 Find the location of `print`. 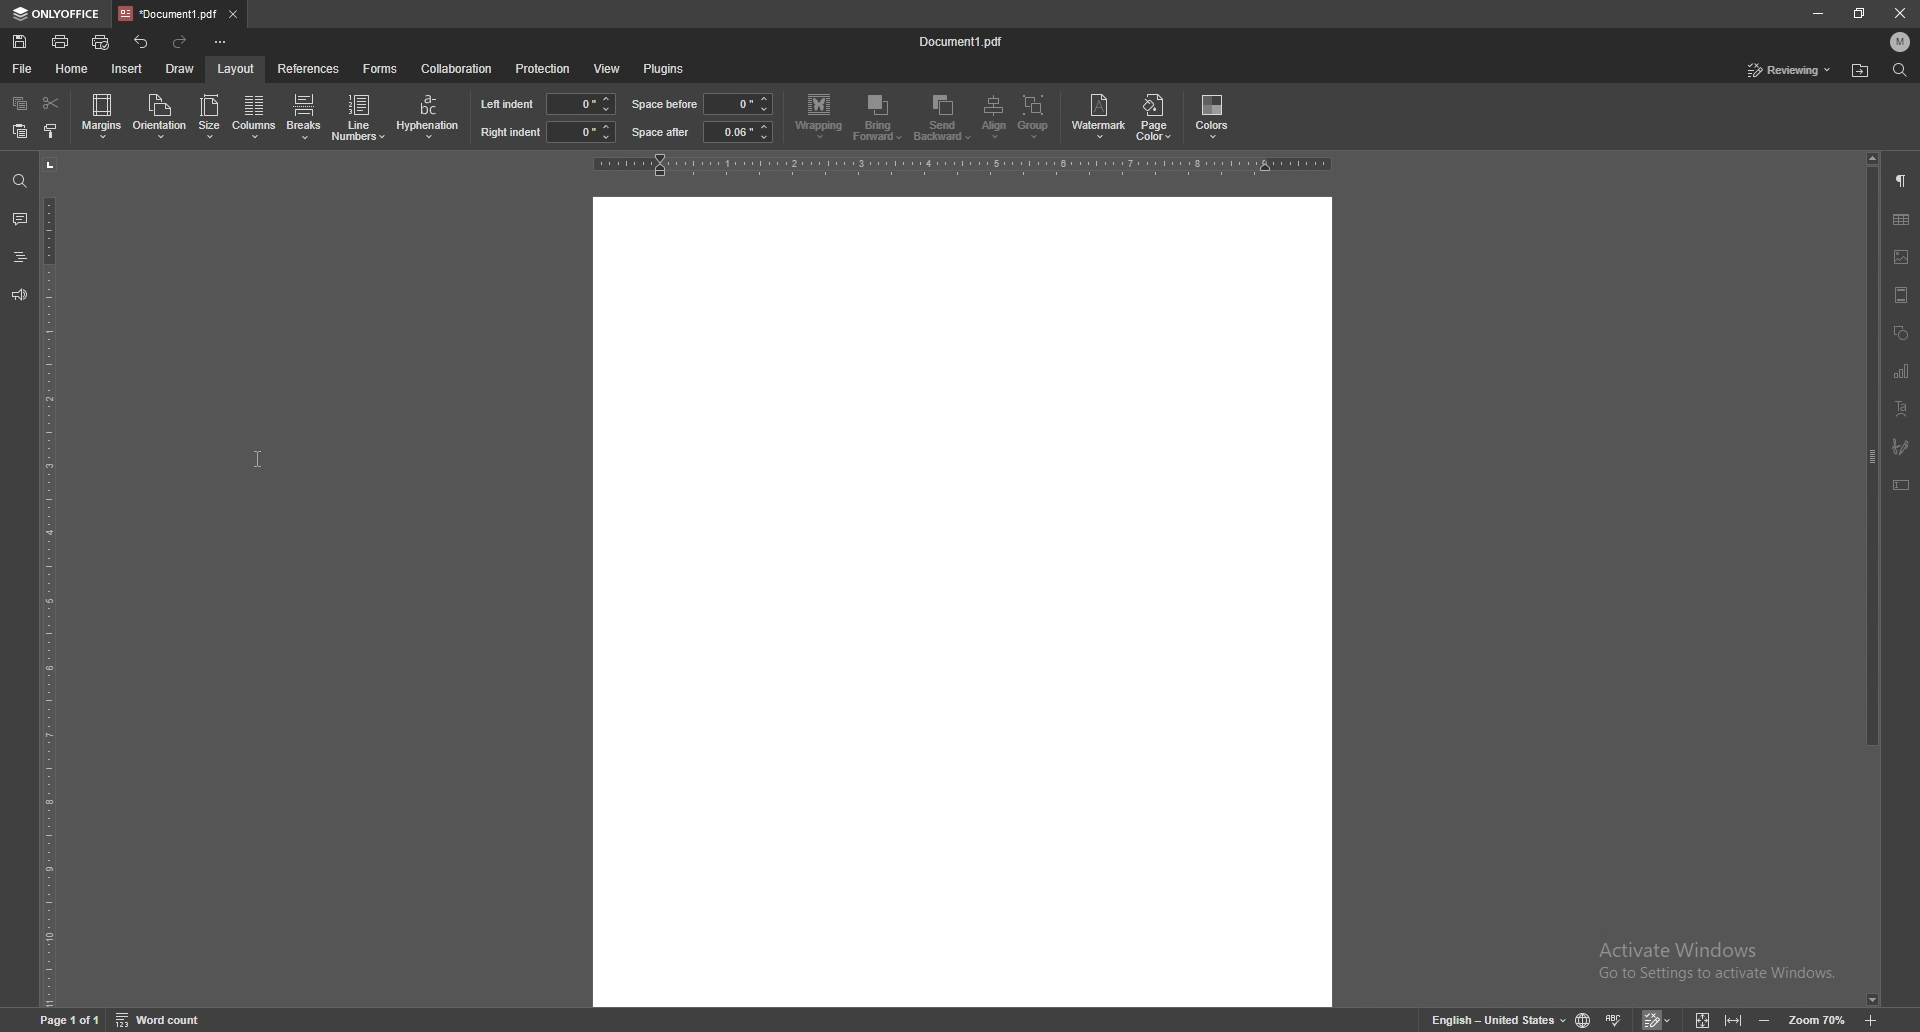

print is located at coordinates (62, 42).